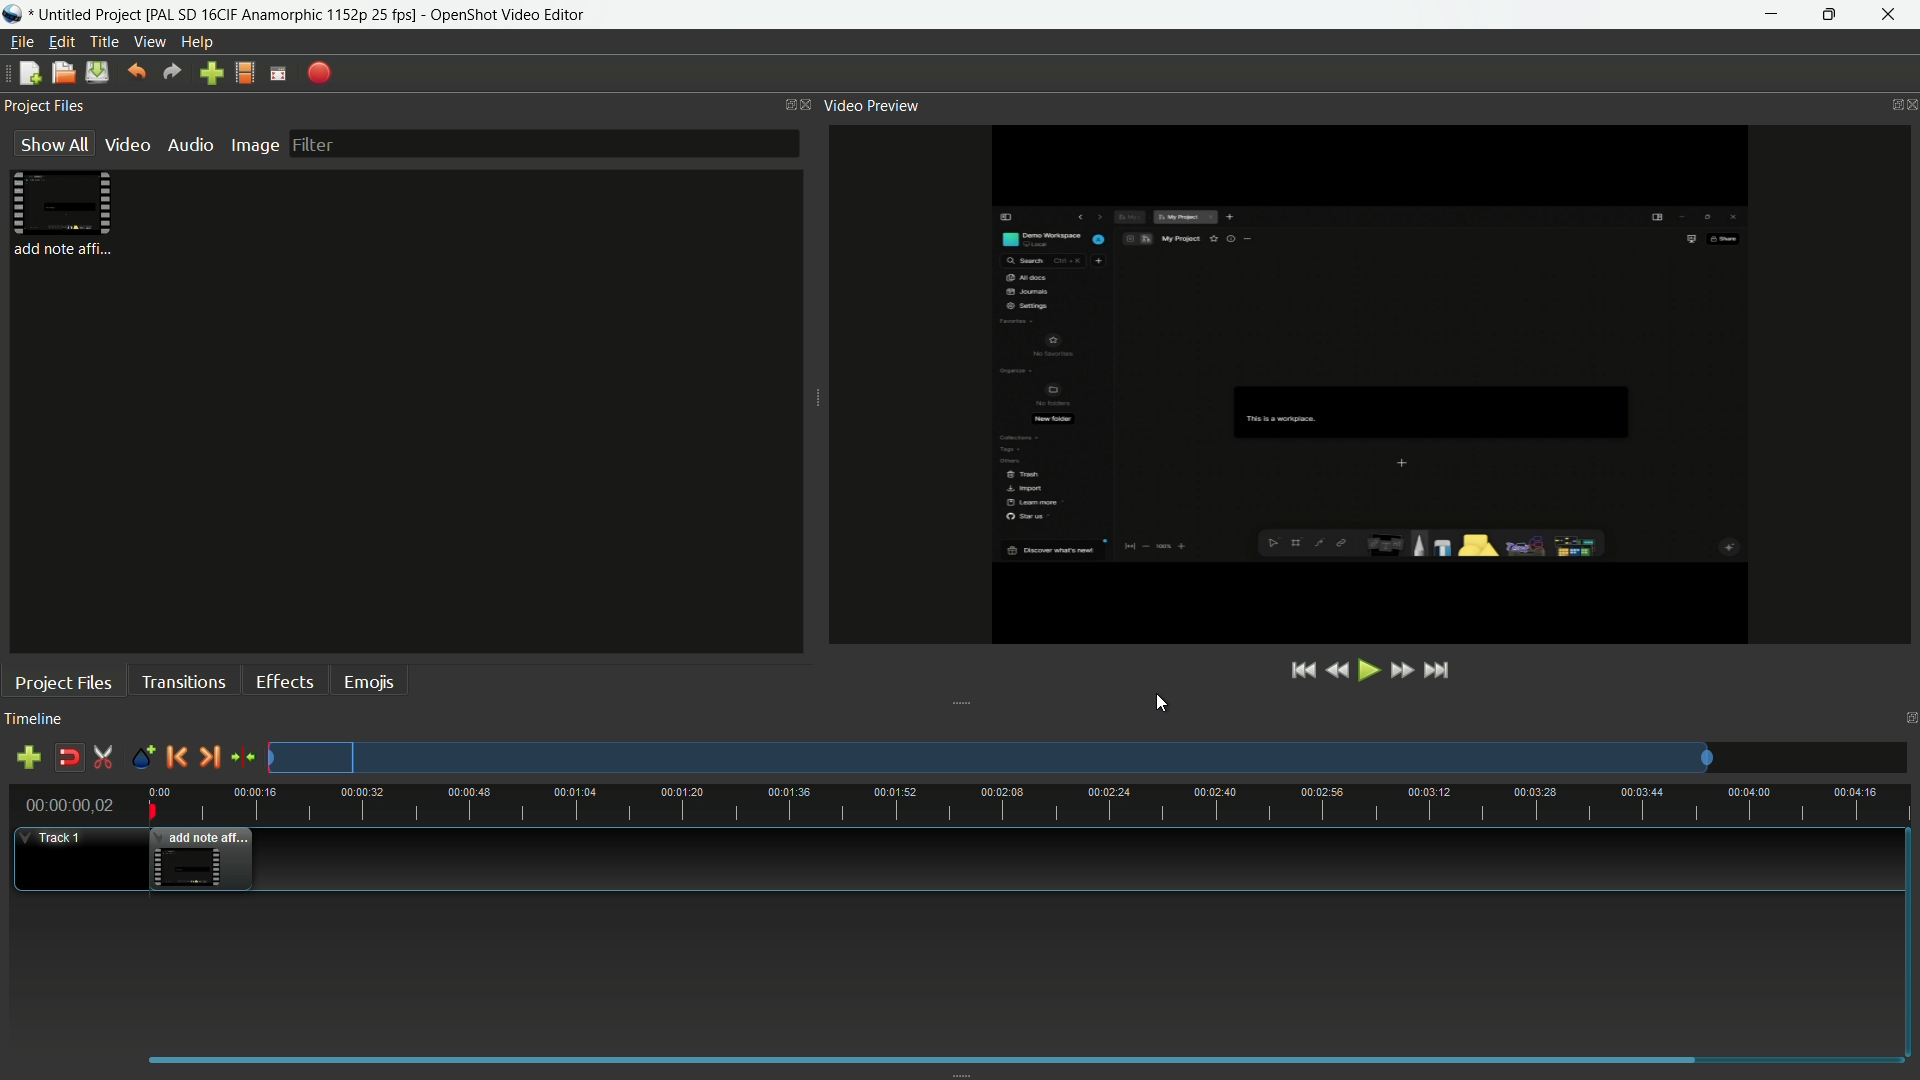 The width and height of the screenshot is (1920, 1080). Describe the element at coordinates (199, 40) in the screenshot. I see `help menu` at that location.